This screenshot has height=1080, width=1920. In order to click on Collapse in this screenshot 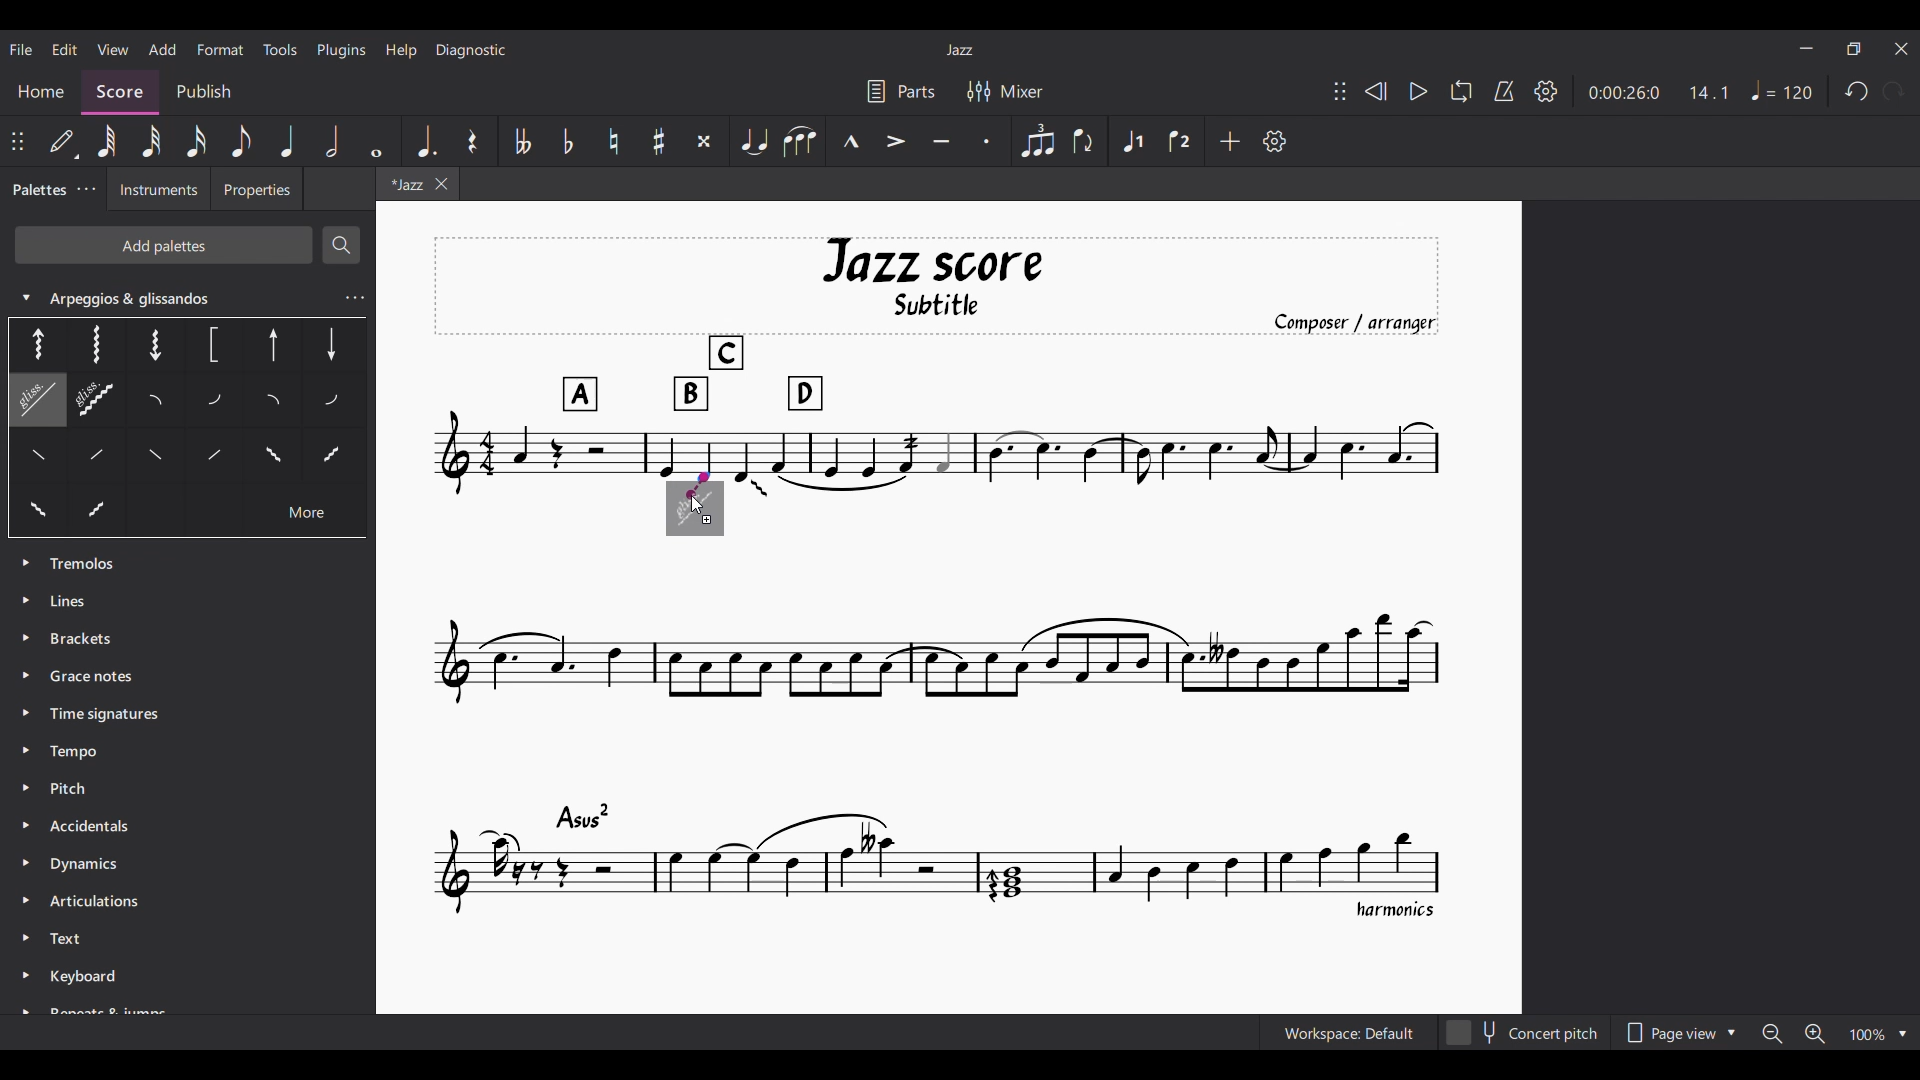, I will do `click(25, 297)`.